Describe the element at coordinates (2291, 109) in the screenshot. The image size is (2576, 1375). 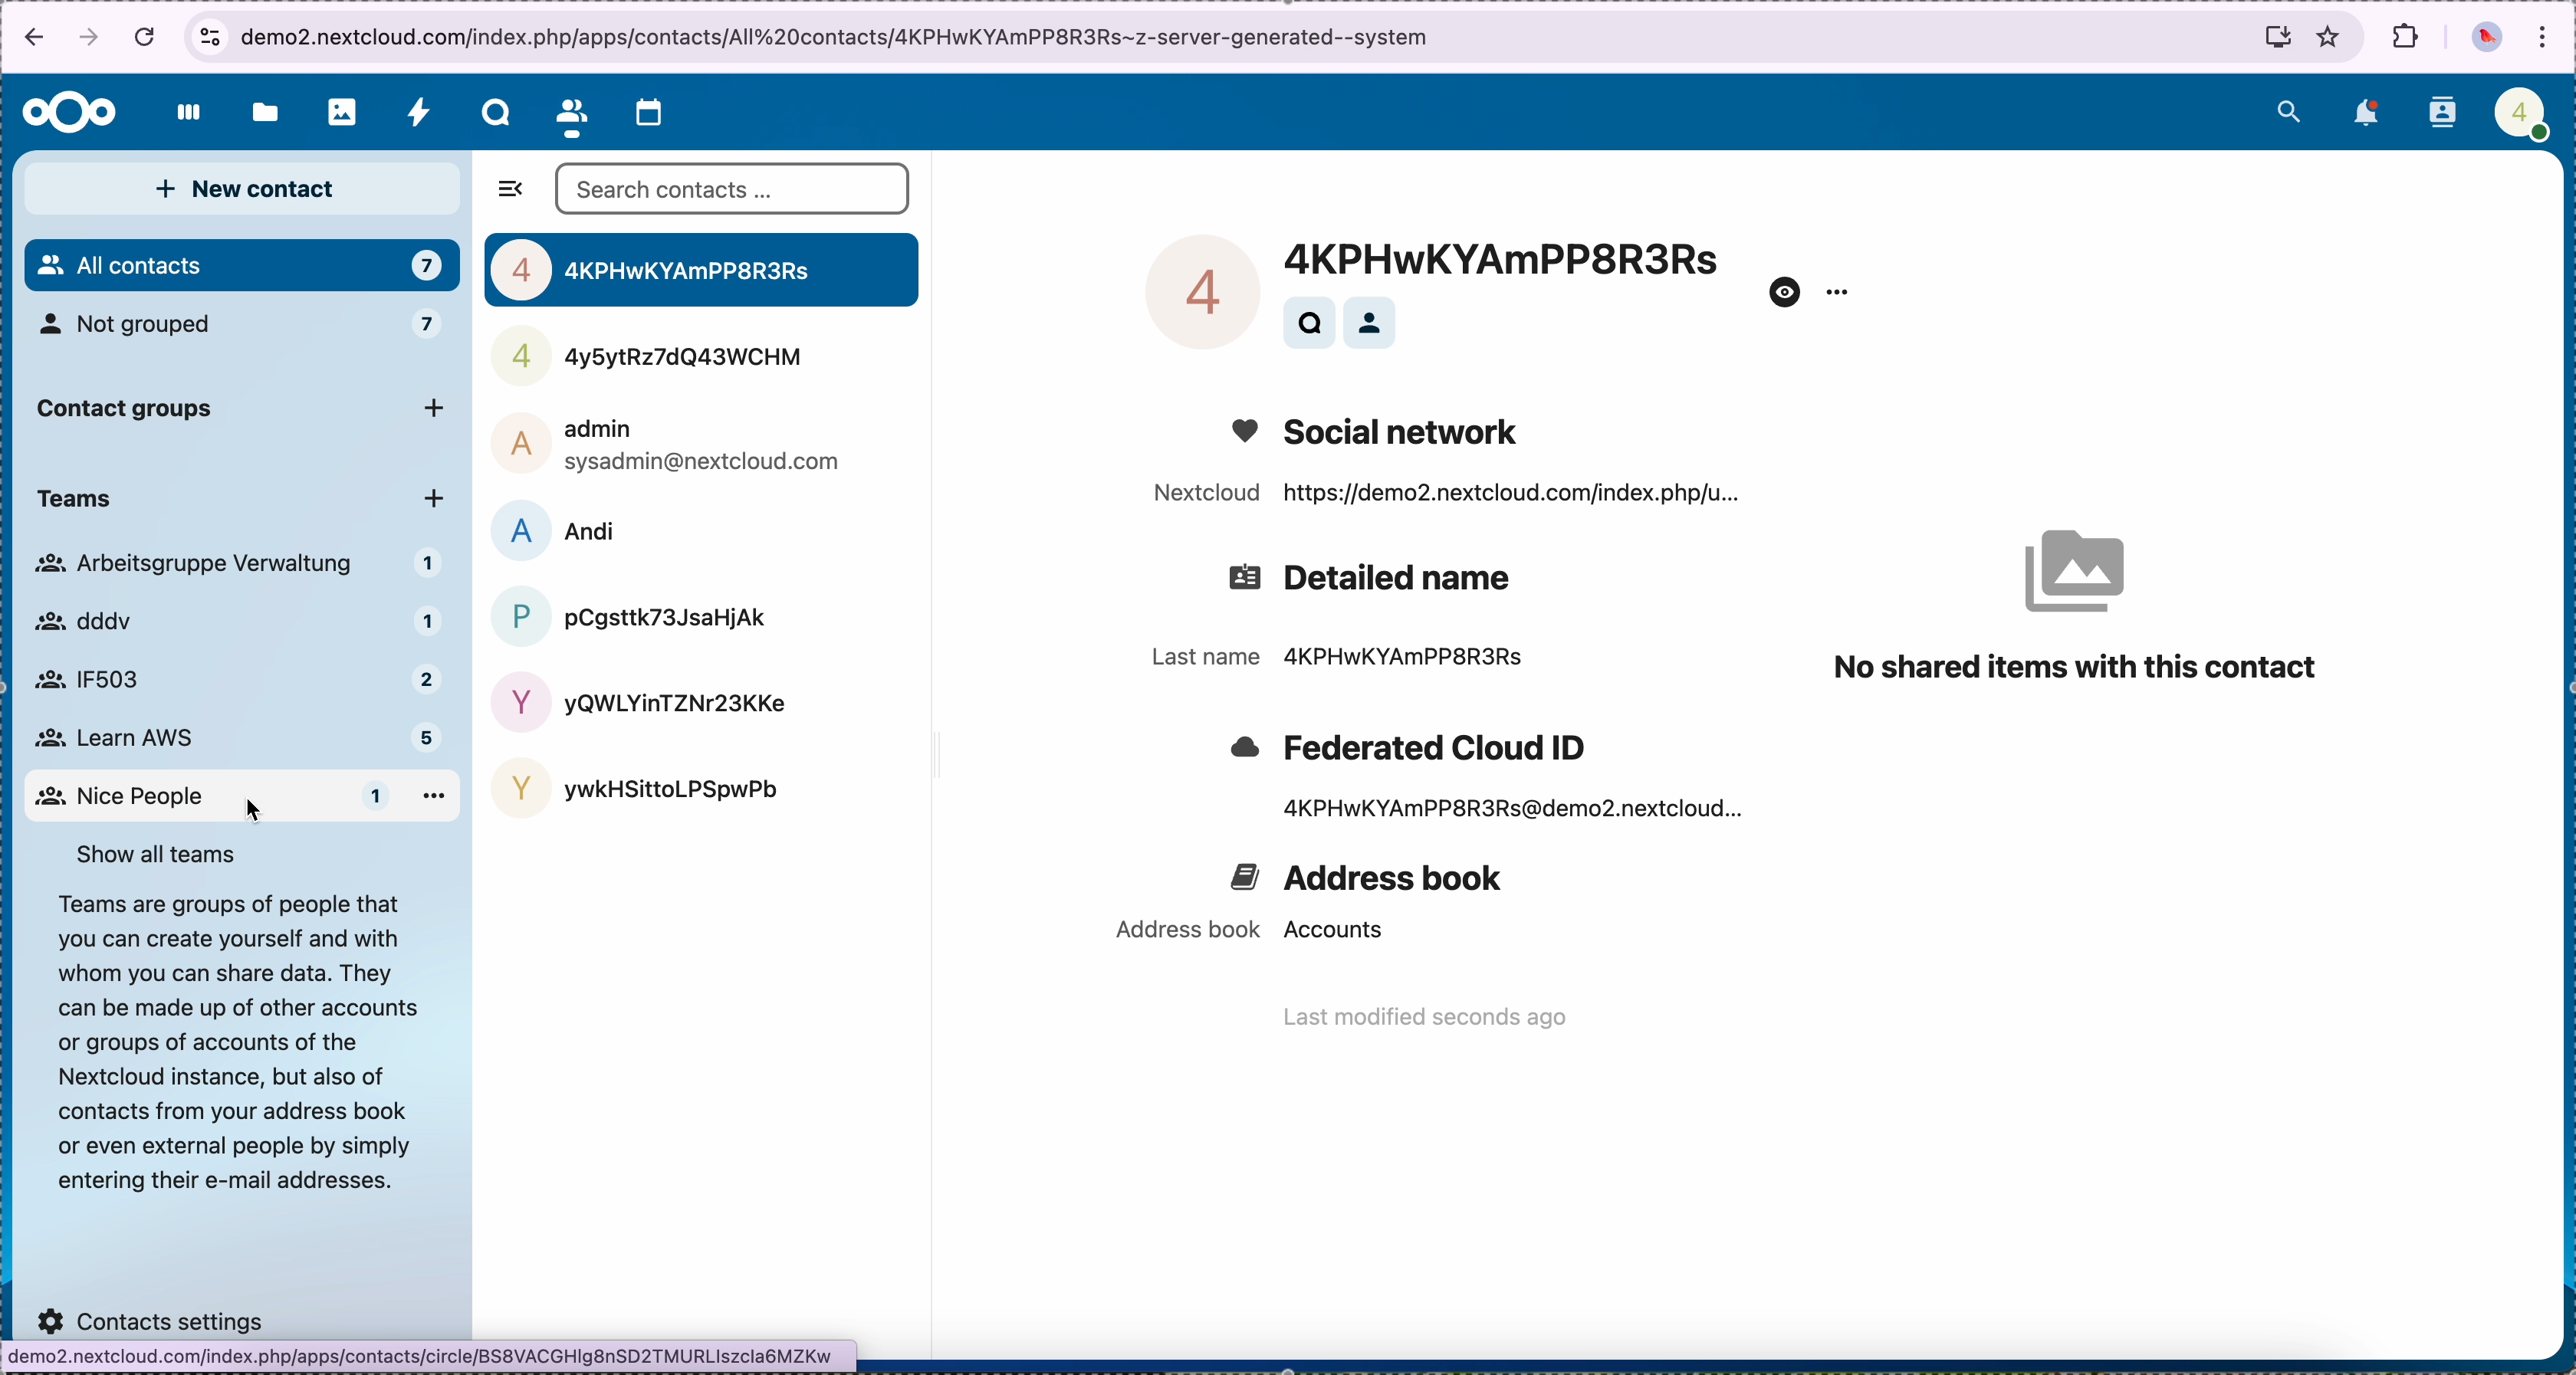
I see `search` at that location.